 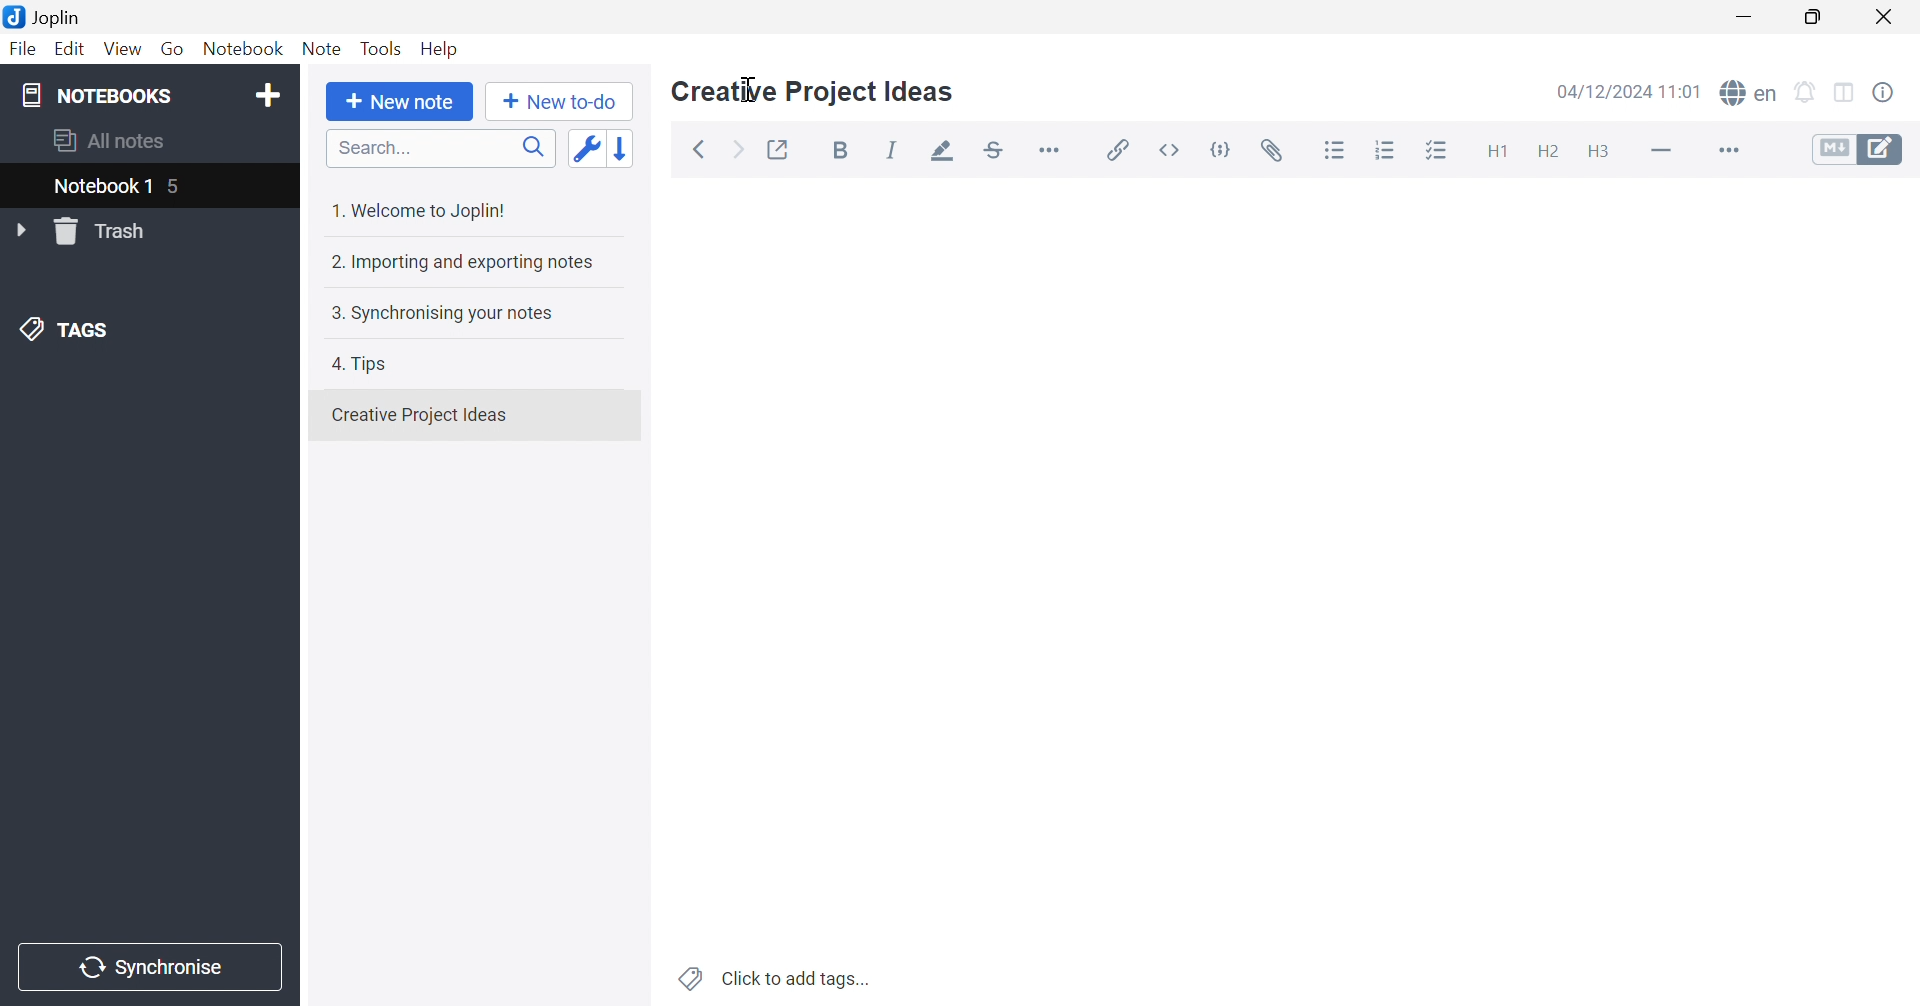 I want to click on Toggle editors, so click(x=1858, y=150).